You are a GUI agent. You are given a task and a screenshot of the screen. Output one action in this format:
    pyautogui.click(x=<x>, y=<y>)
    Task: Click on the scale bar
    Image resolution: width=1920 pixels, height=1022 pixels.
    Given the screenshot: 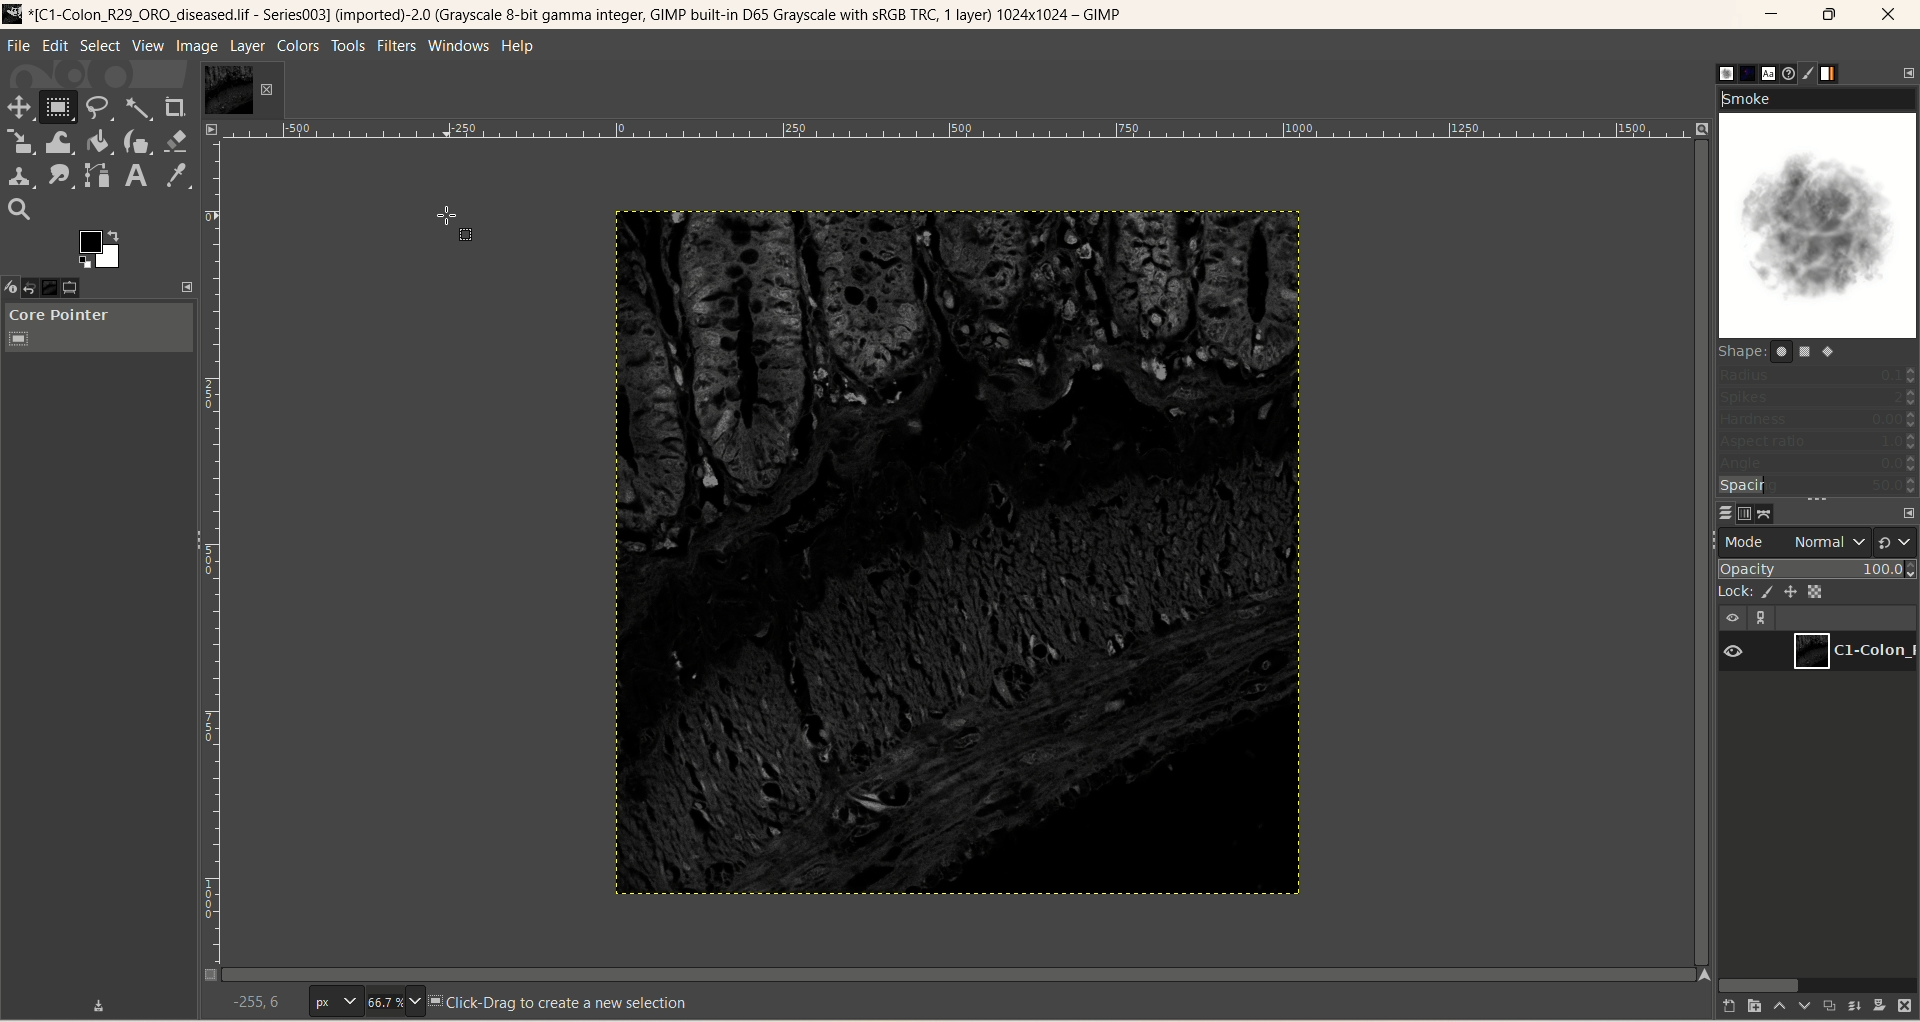 What is the action you would take?
    pyautogui.click(x=962, y=137)
    